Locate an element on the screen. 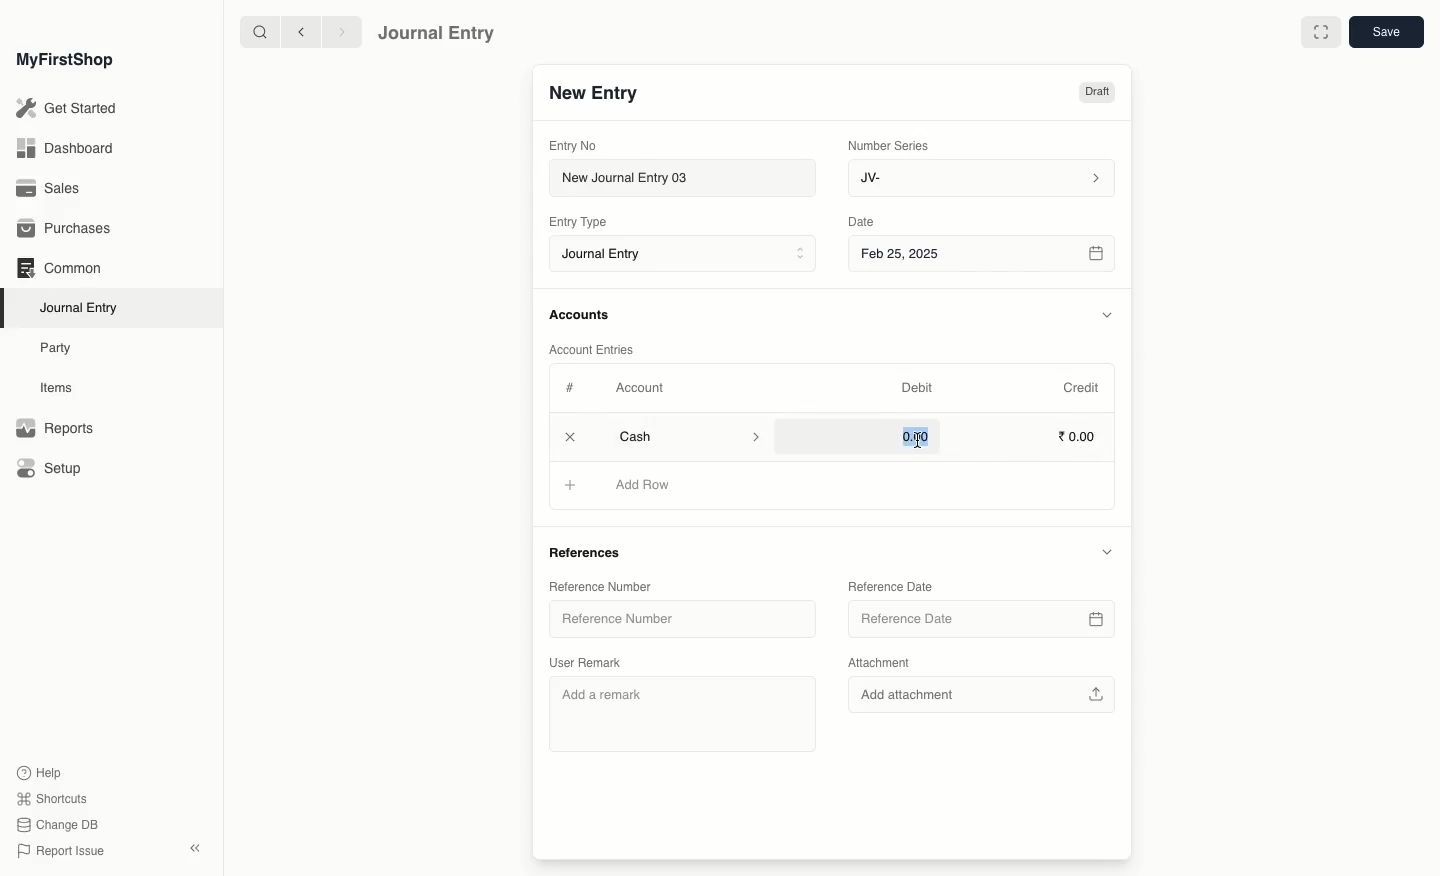 The width and height of the screenshot is (1440, 876). Accounts is located at coordinates (581, 315).